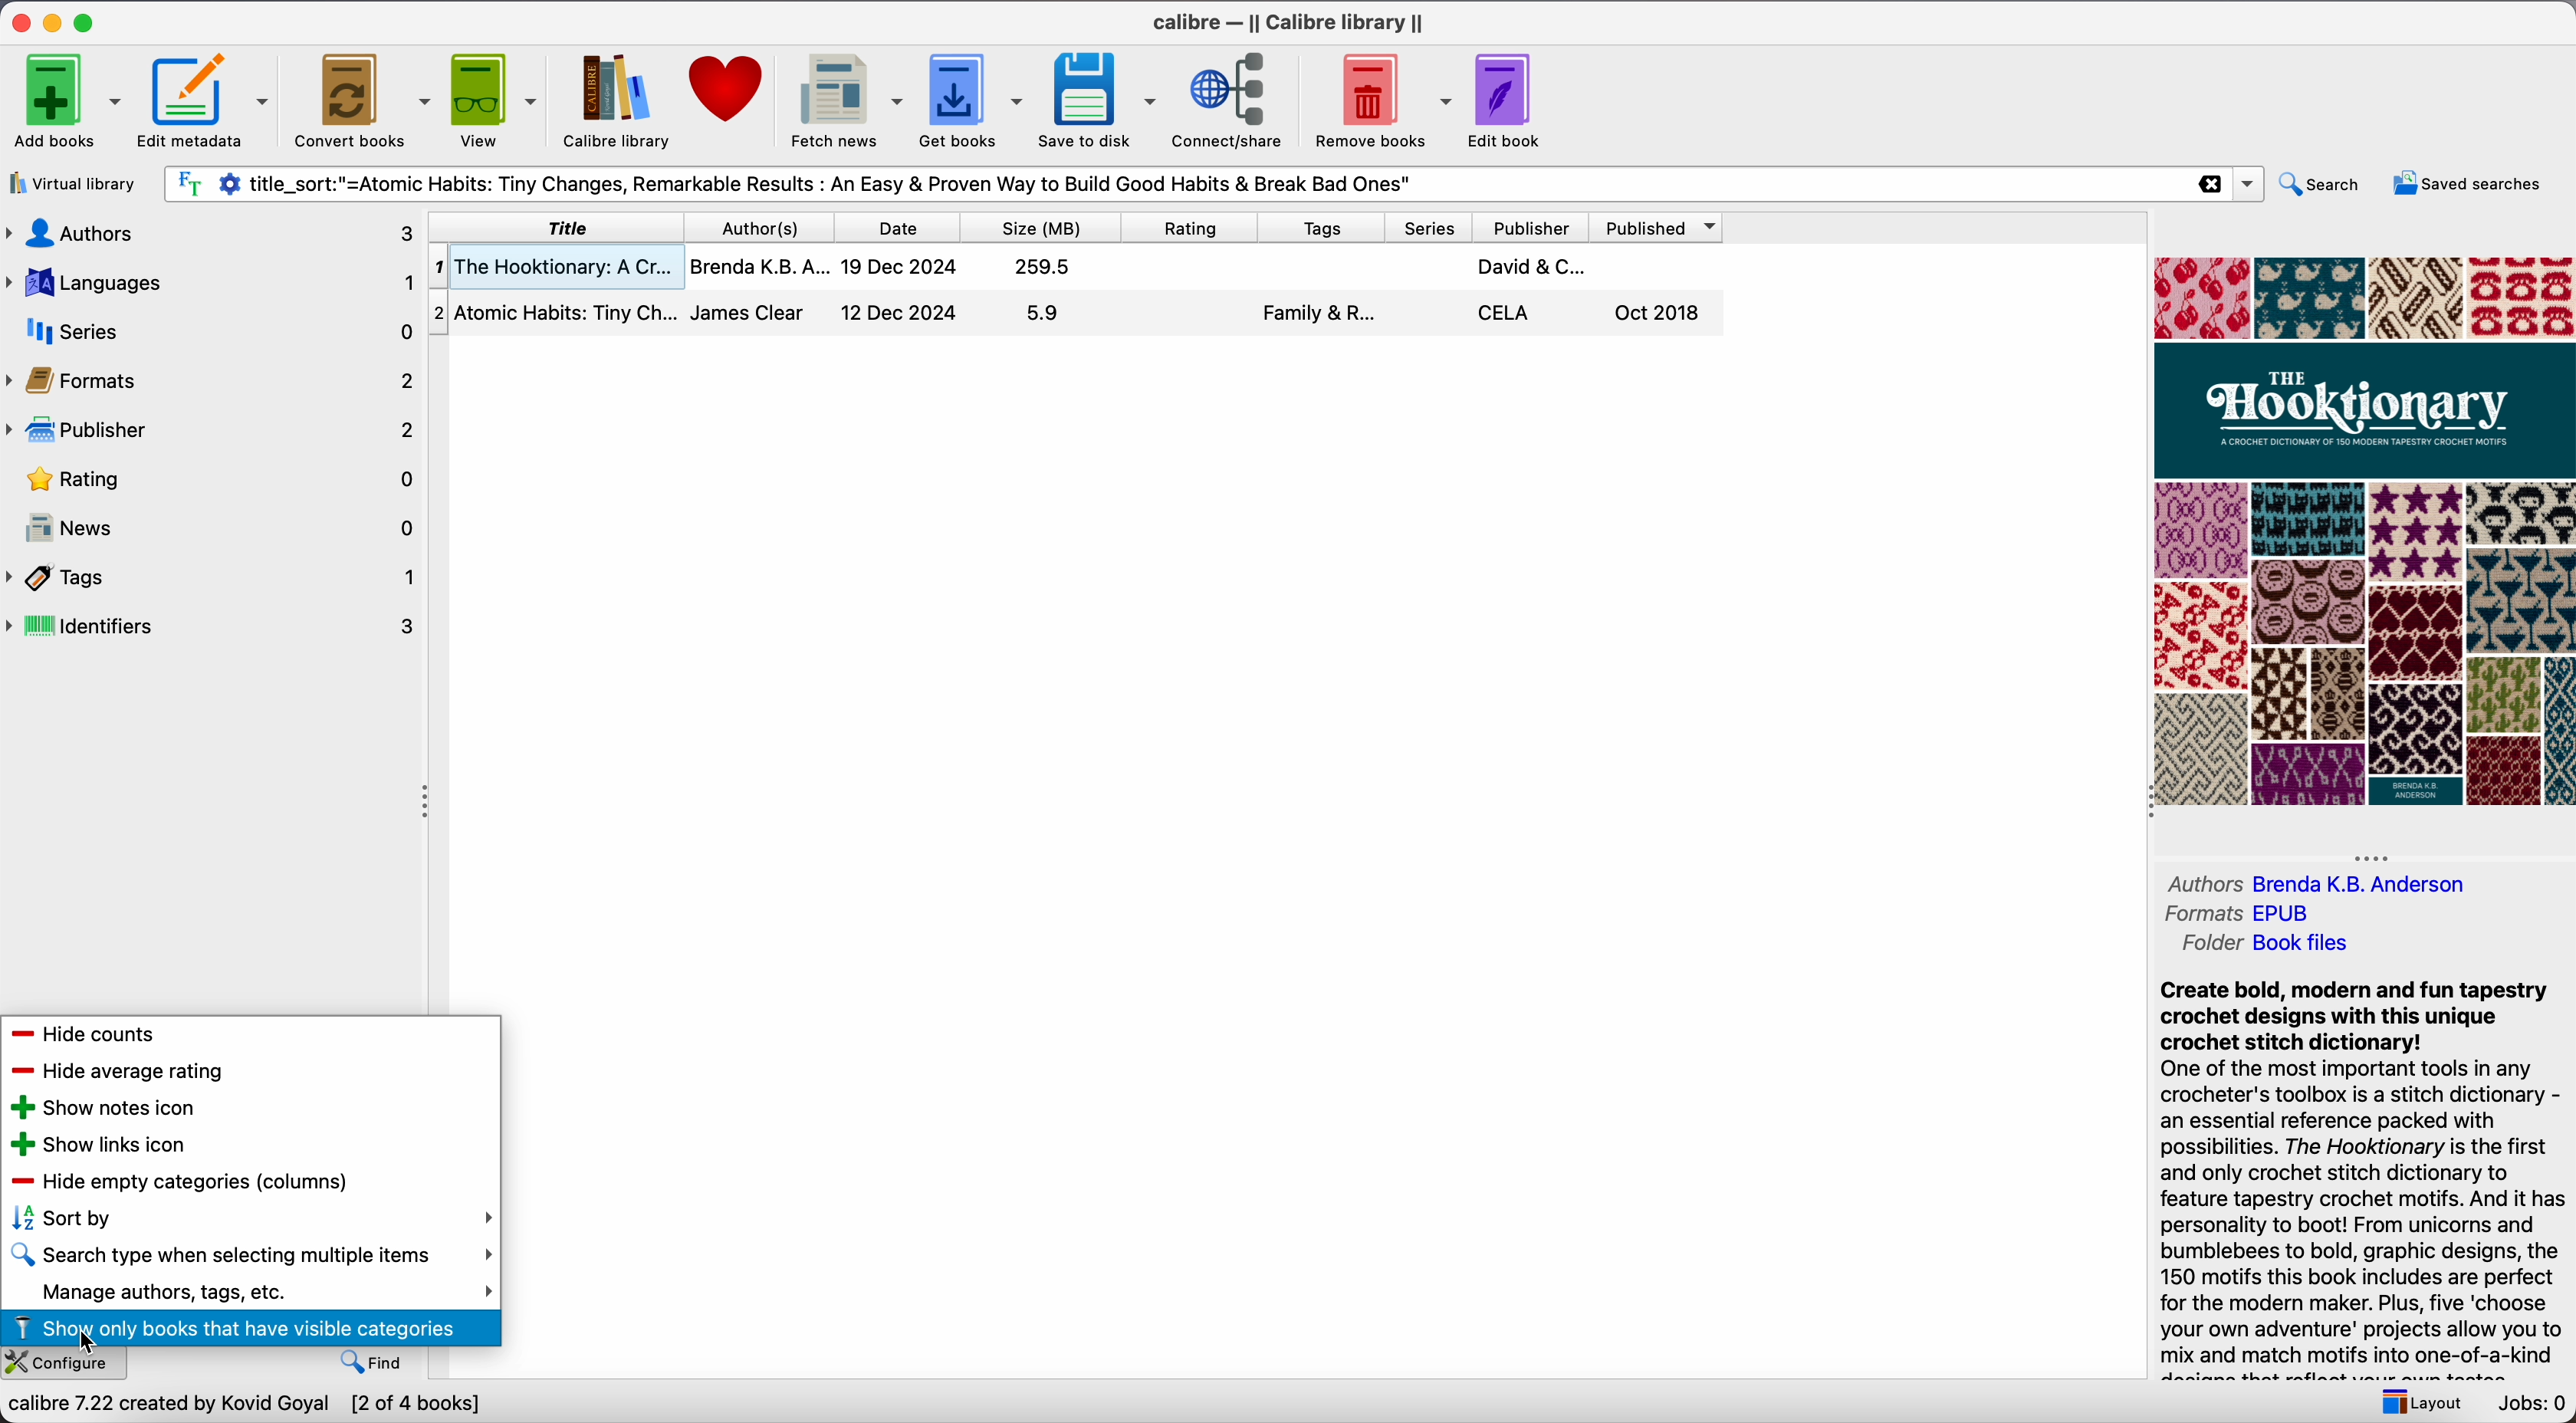 Image resolution: width=2576 pixels, height=1423 pixels. What do you see at coordinates (2526, 1405) in the screenshot?
I see `Jobs: 0` at bounding box center [2526, 1405].